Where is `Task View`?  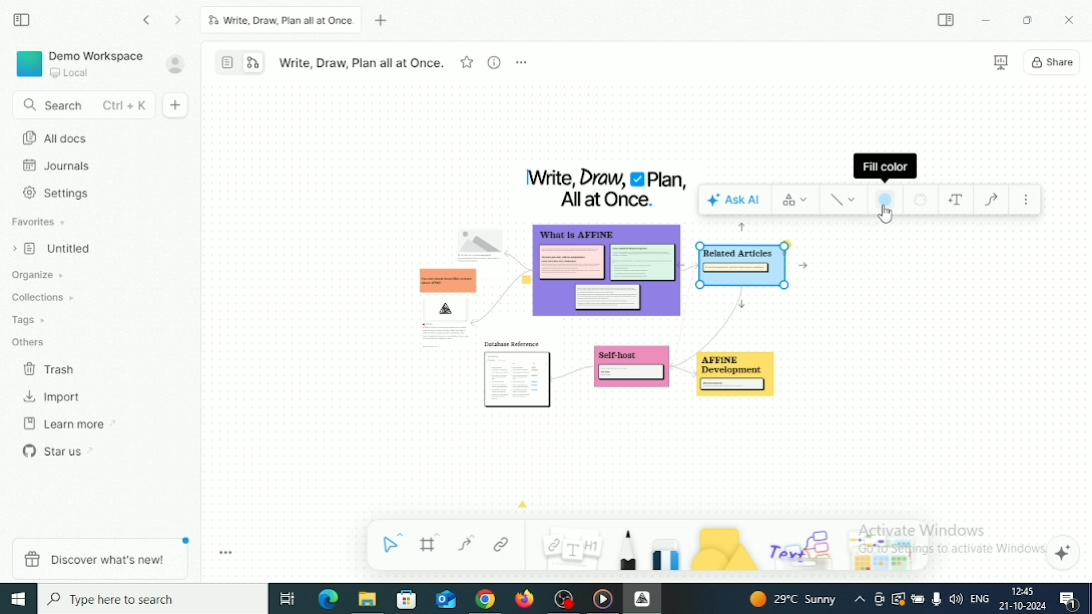
Task View is located at coordinates (287, 599).